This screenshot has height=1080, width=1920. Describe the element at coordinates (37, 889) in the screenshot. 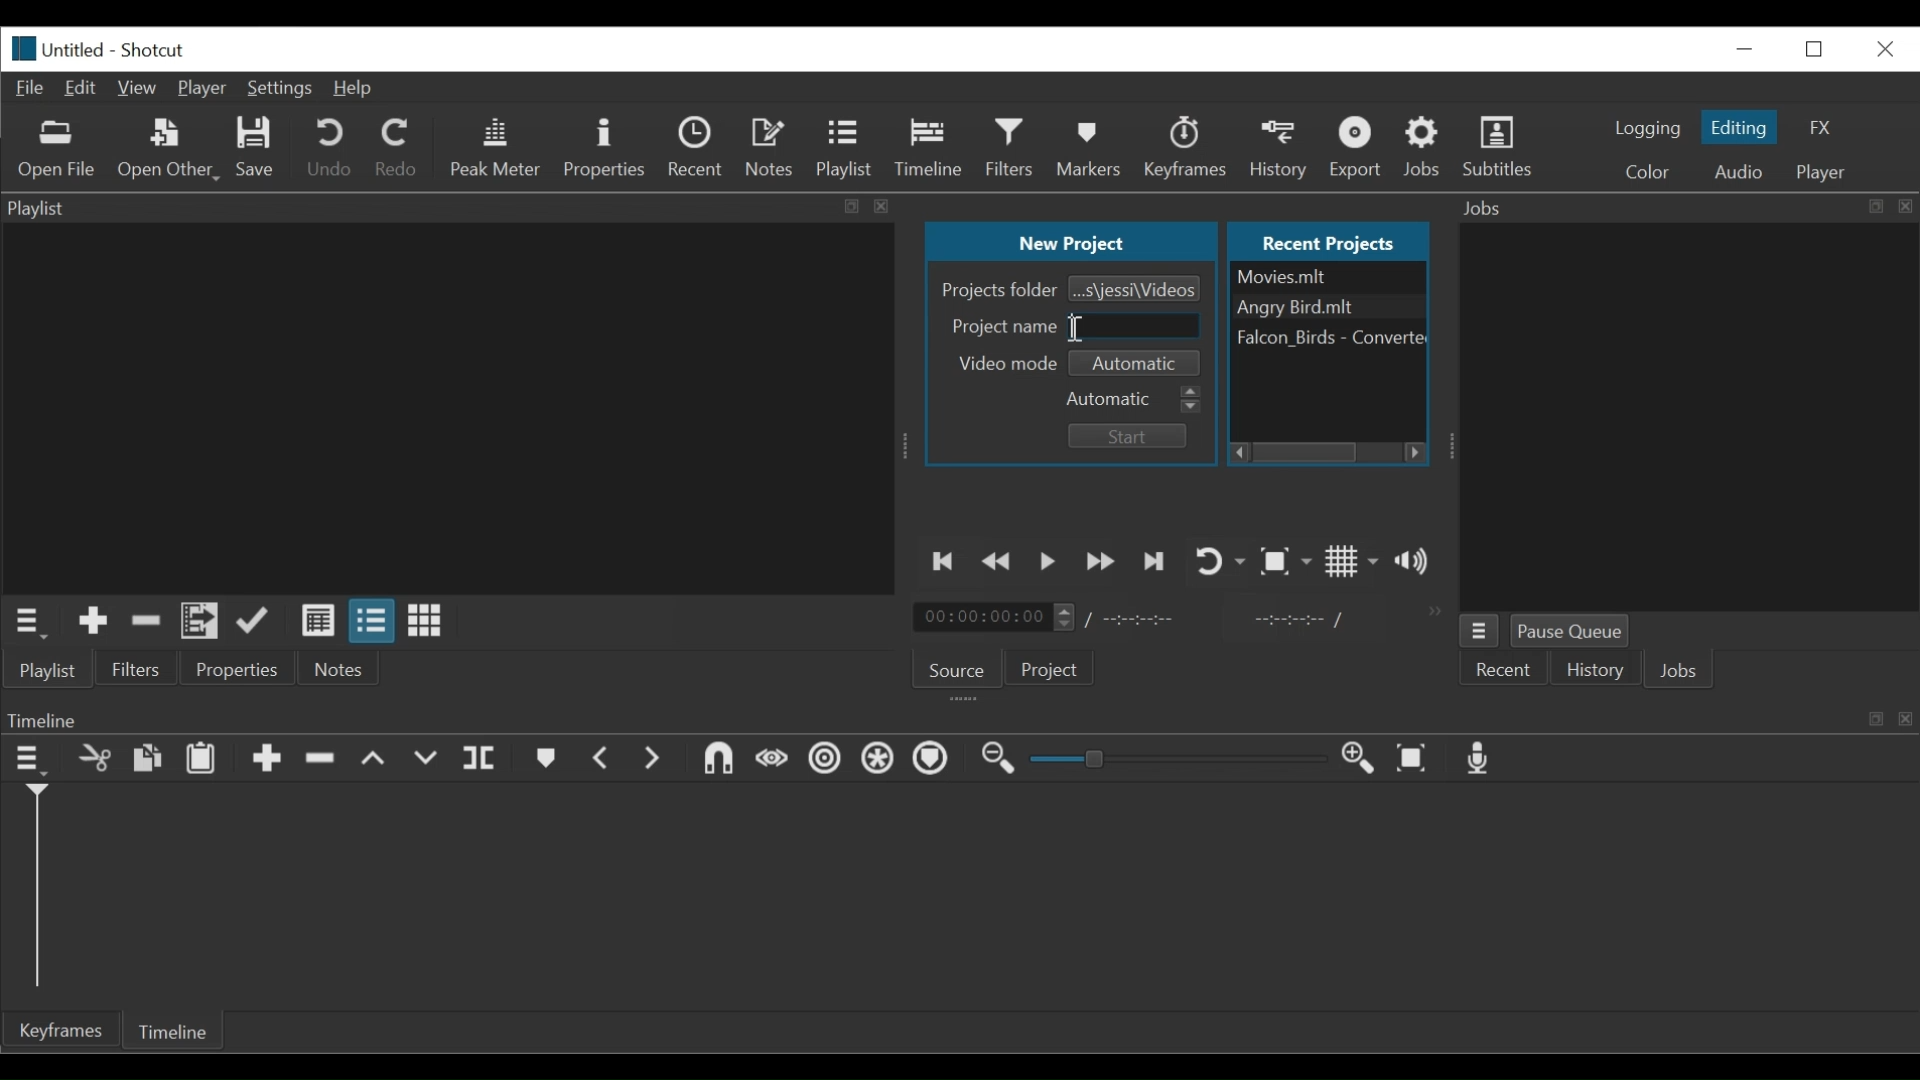

I see `Timeline cursor` at that location.